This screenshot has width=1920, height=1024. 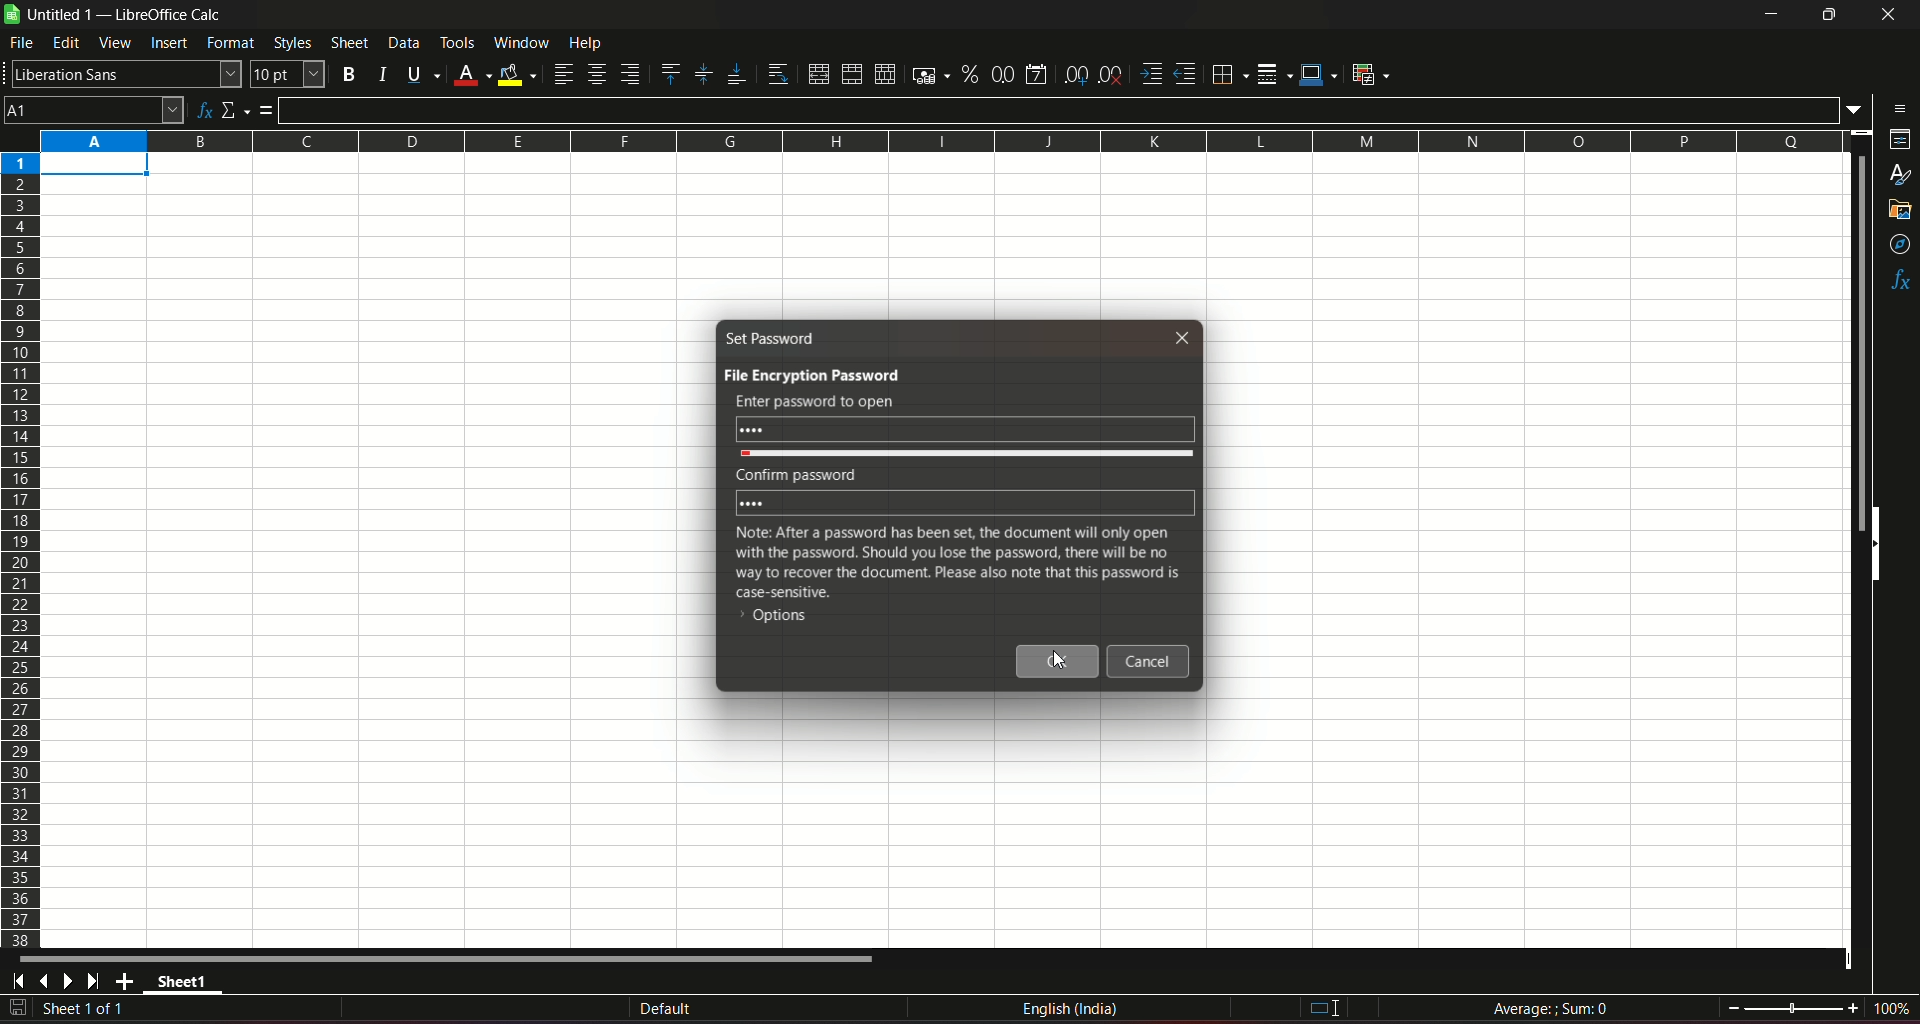 What do you see at coordinates (1880, 548) in the screenshot?
I see `hide` at bounding box center [1880, 548].